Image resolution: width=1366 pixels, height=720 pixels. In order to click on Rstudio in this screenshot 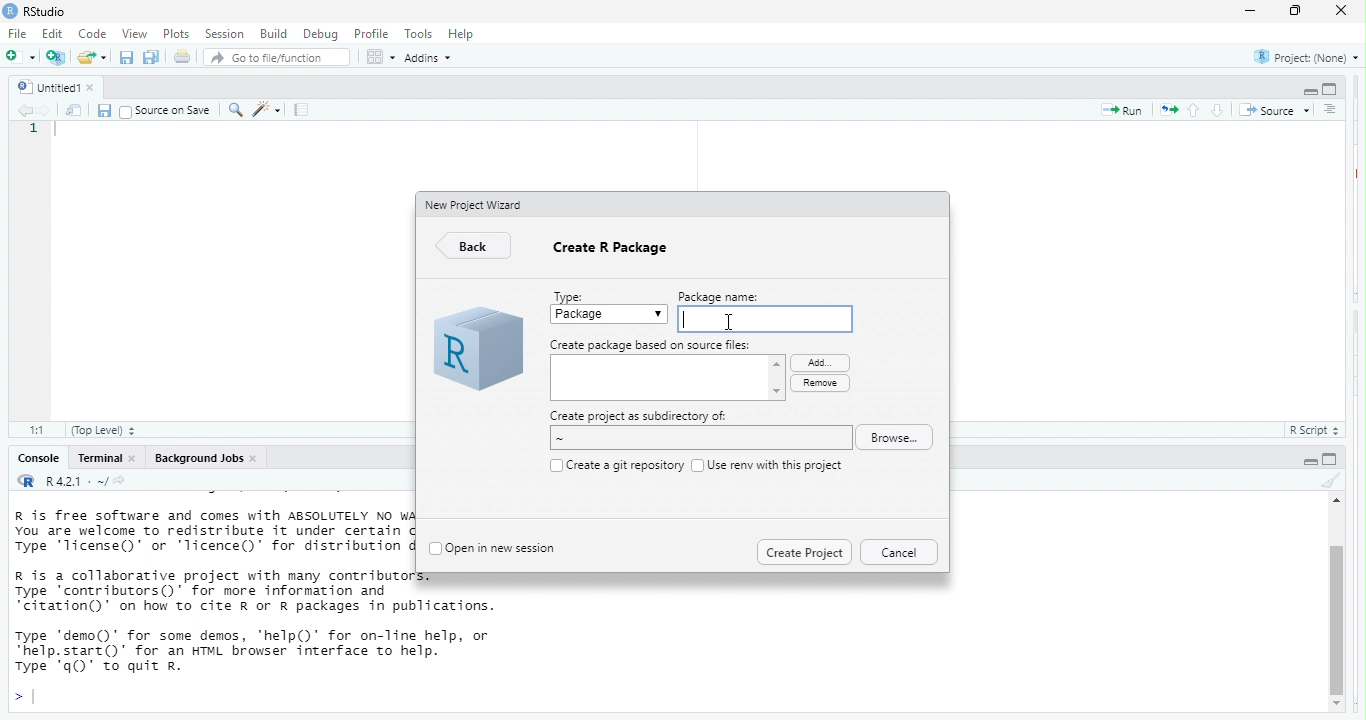, I will do `click(46, 11)`.